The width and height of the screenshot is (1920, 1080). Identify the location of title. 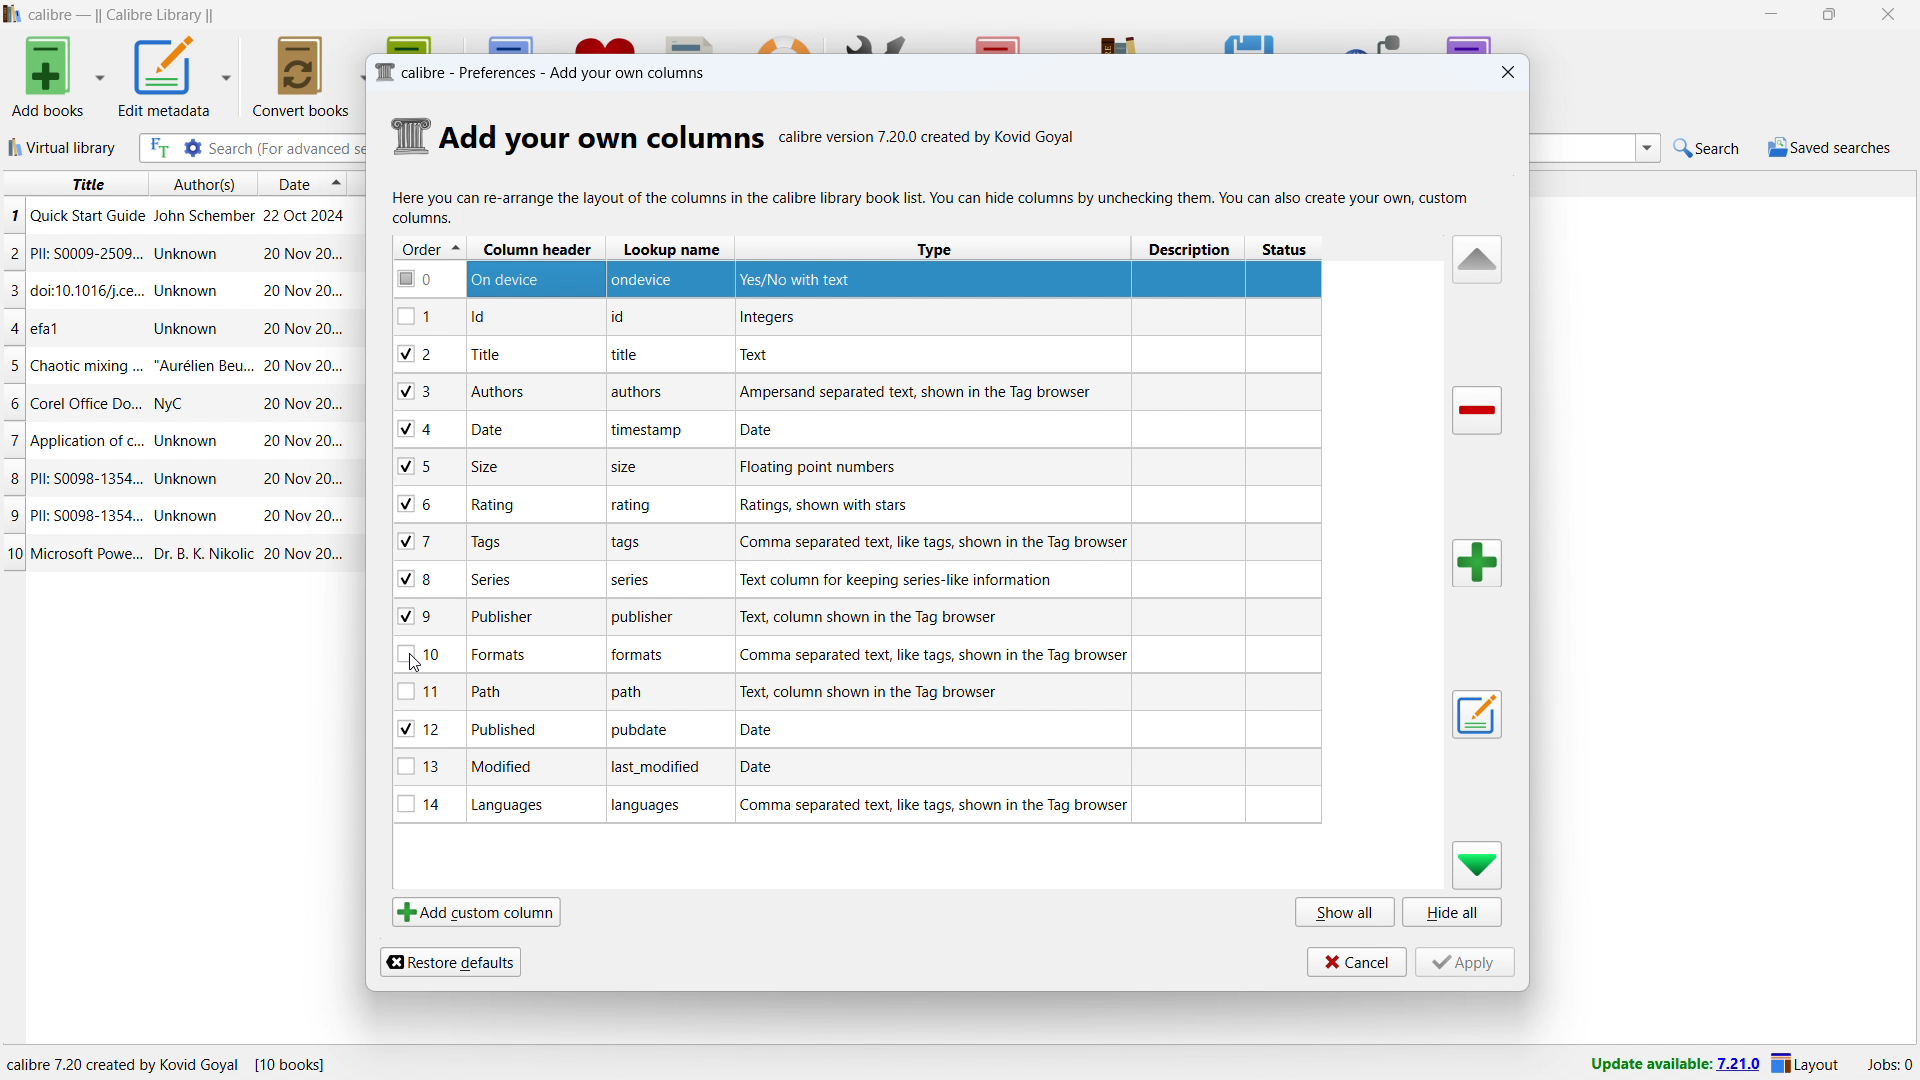
(121, 15).